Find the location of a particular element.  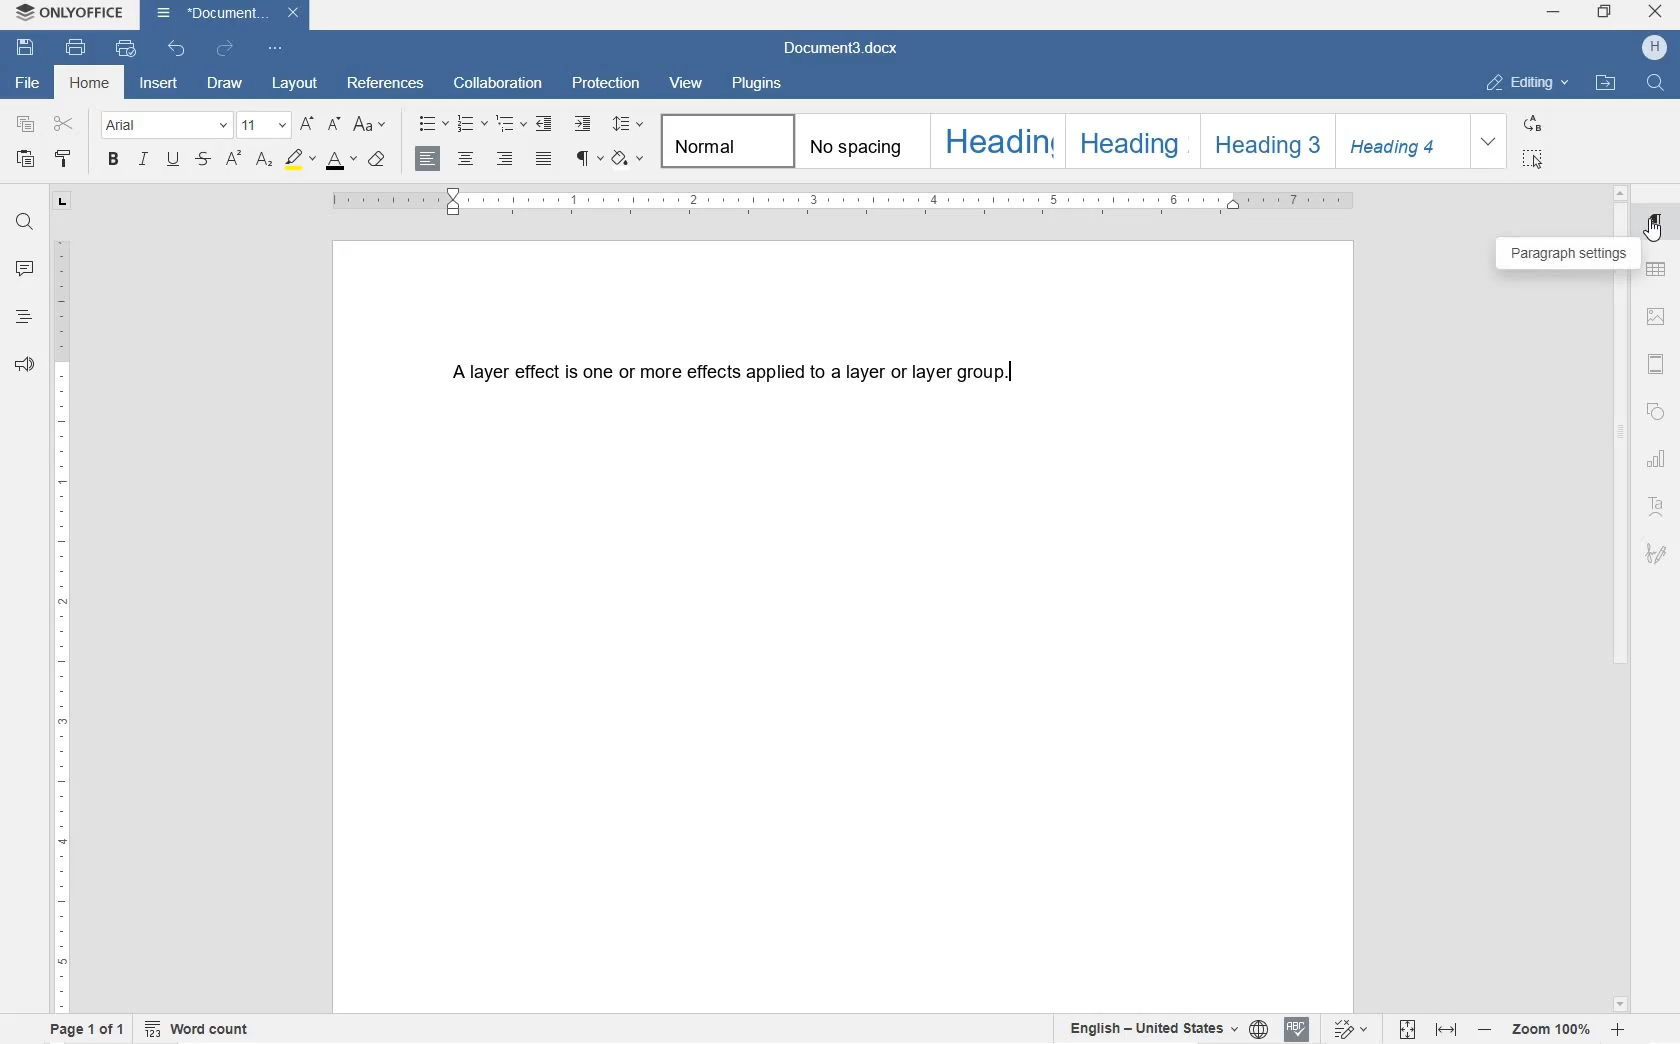

REDO is located at coordinates (227, 49).